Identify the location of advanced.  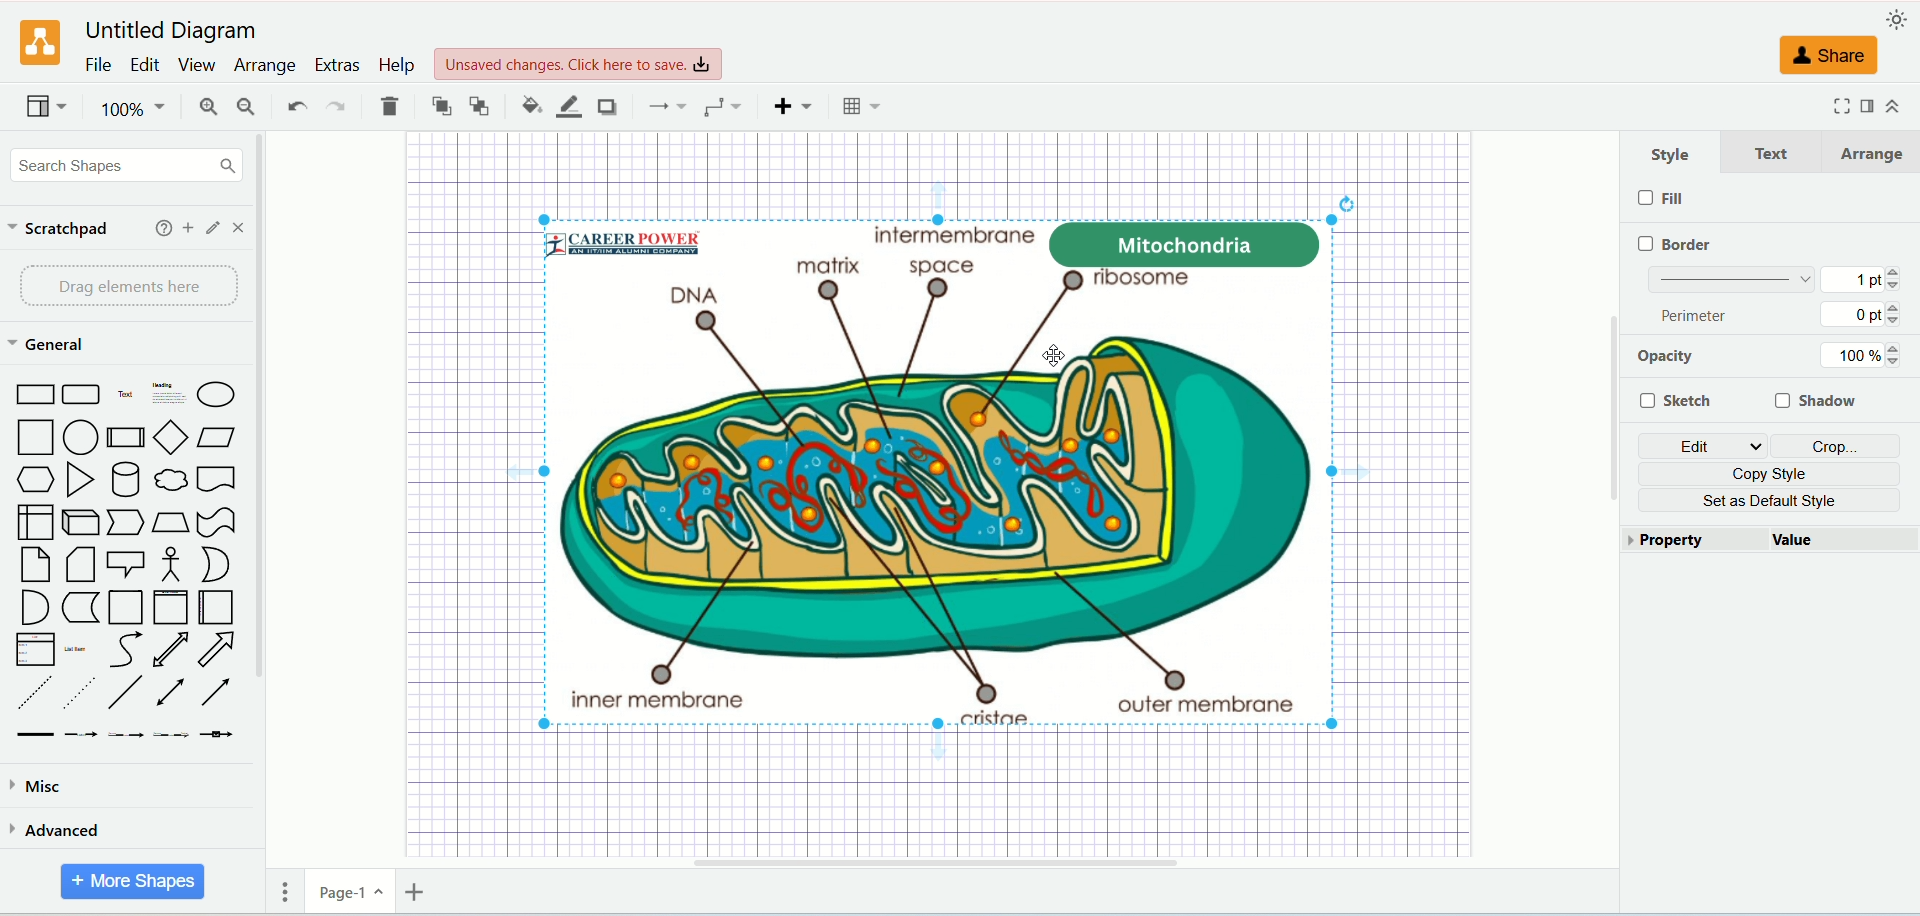
(57, 829).